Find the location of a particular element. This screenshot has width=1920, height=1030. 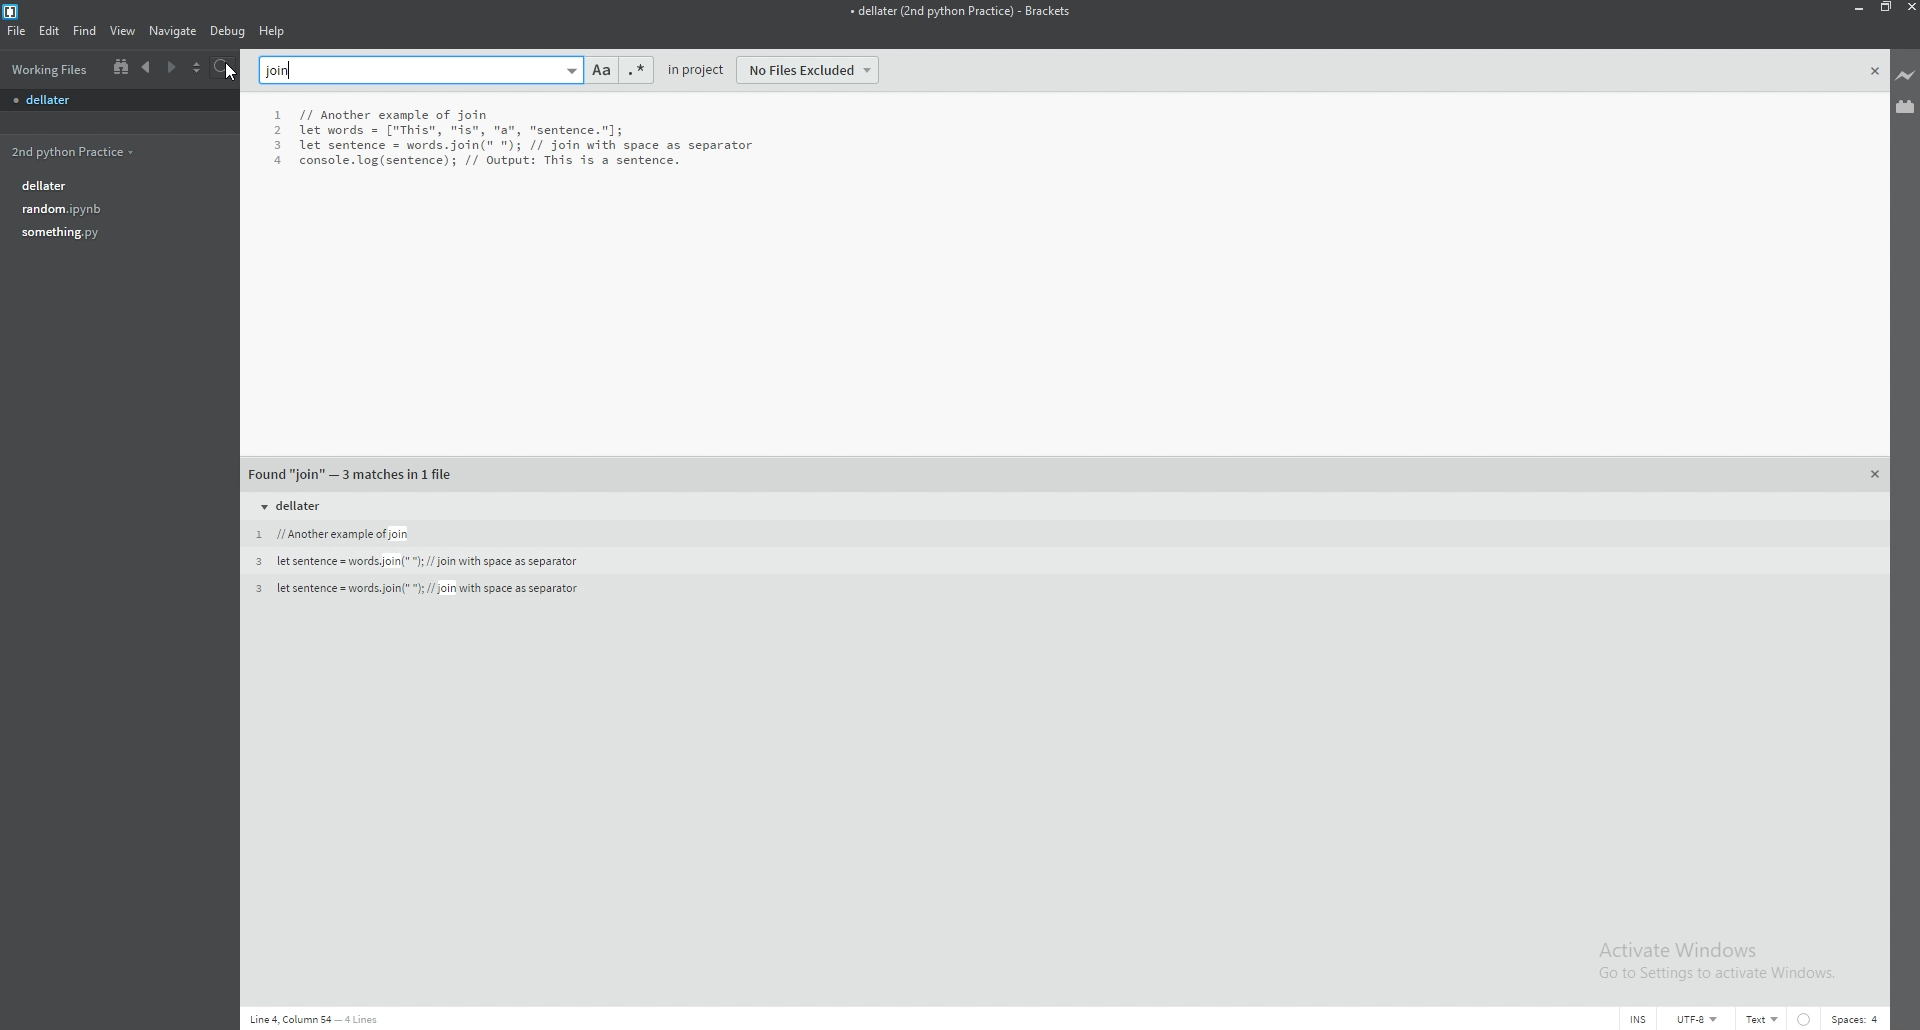

file is located at coordinates (116, 101).